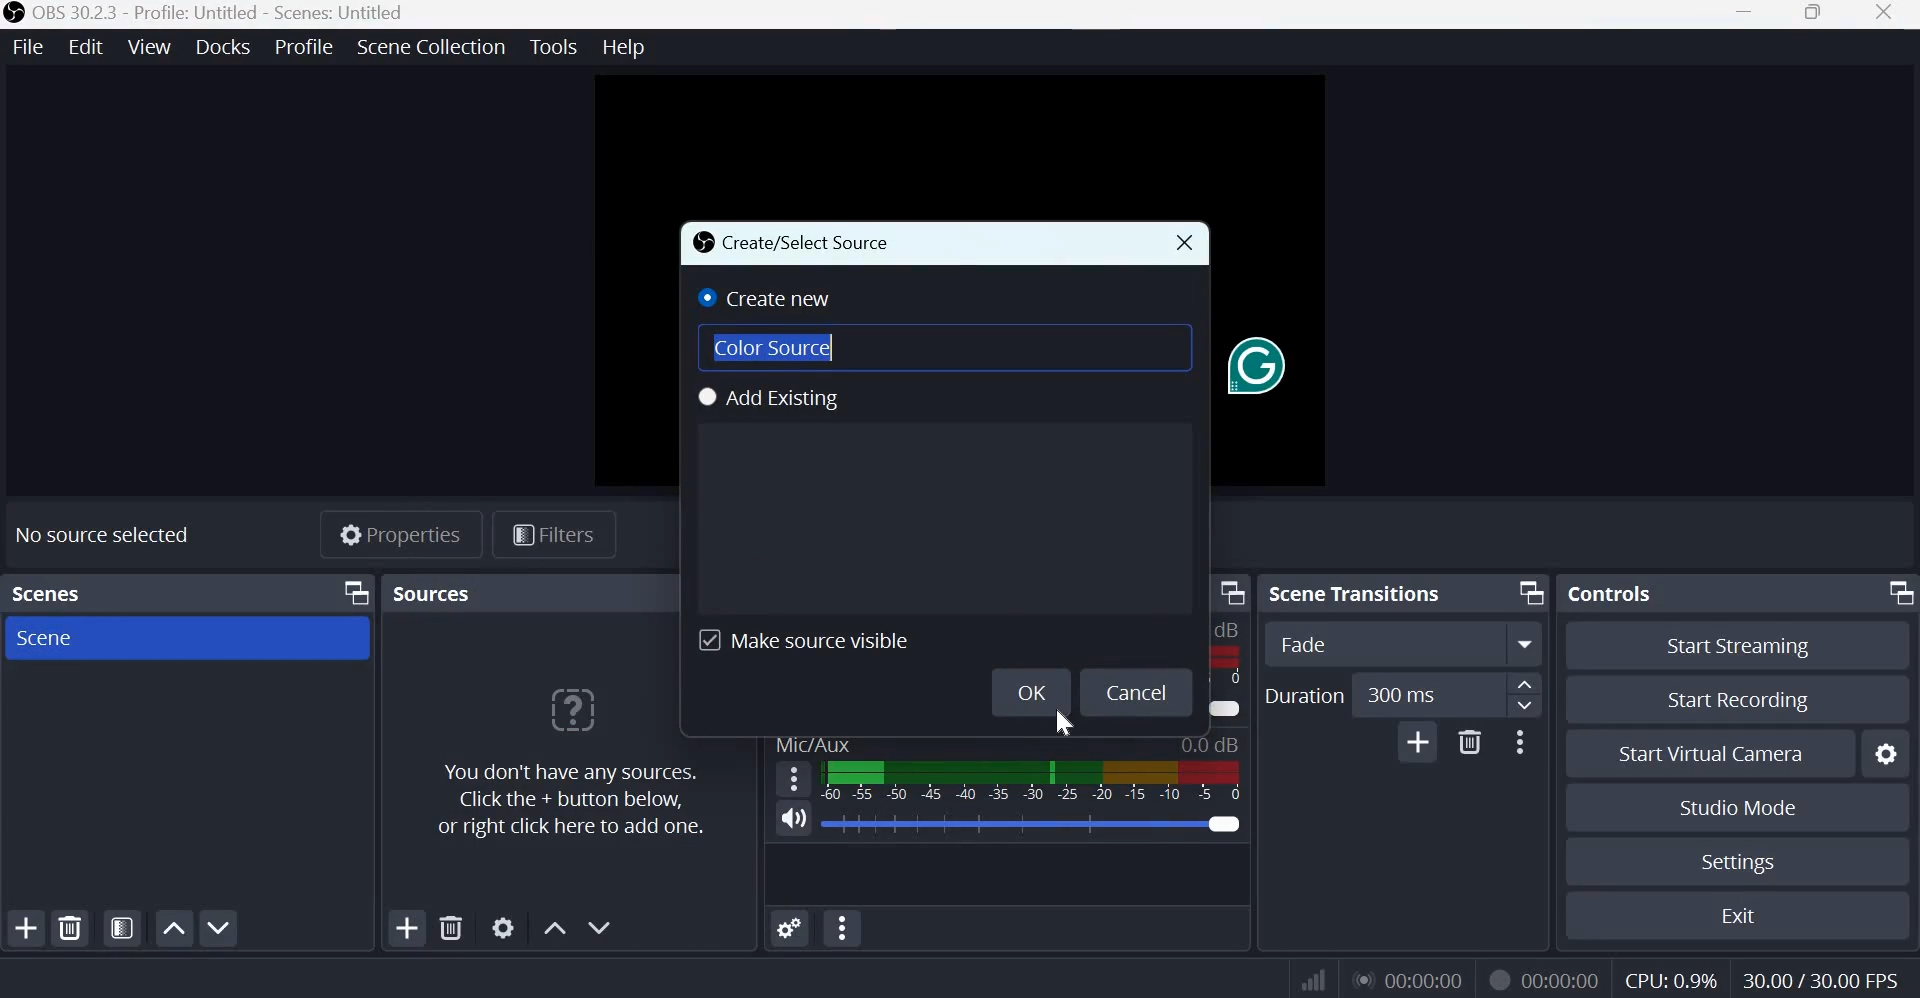 The width and height of the screenshot is (1920, 998). What do you see at coordinates (1615, 590) in the screenshot?
I see `Controls` at bounding box center [1615, 590].